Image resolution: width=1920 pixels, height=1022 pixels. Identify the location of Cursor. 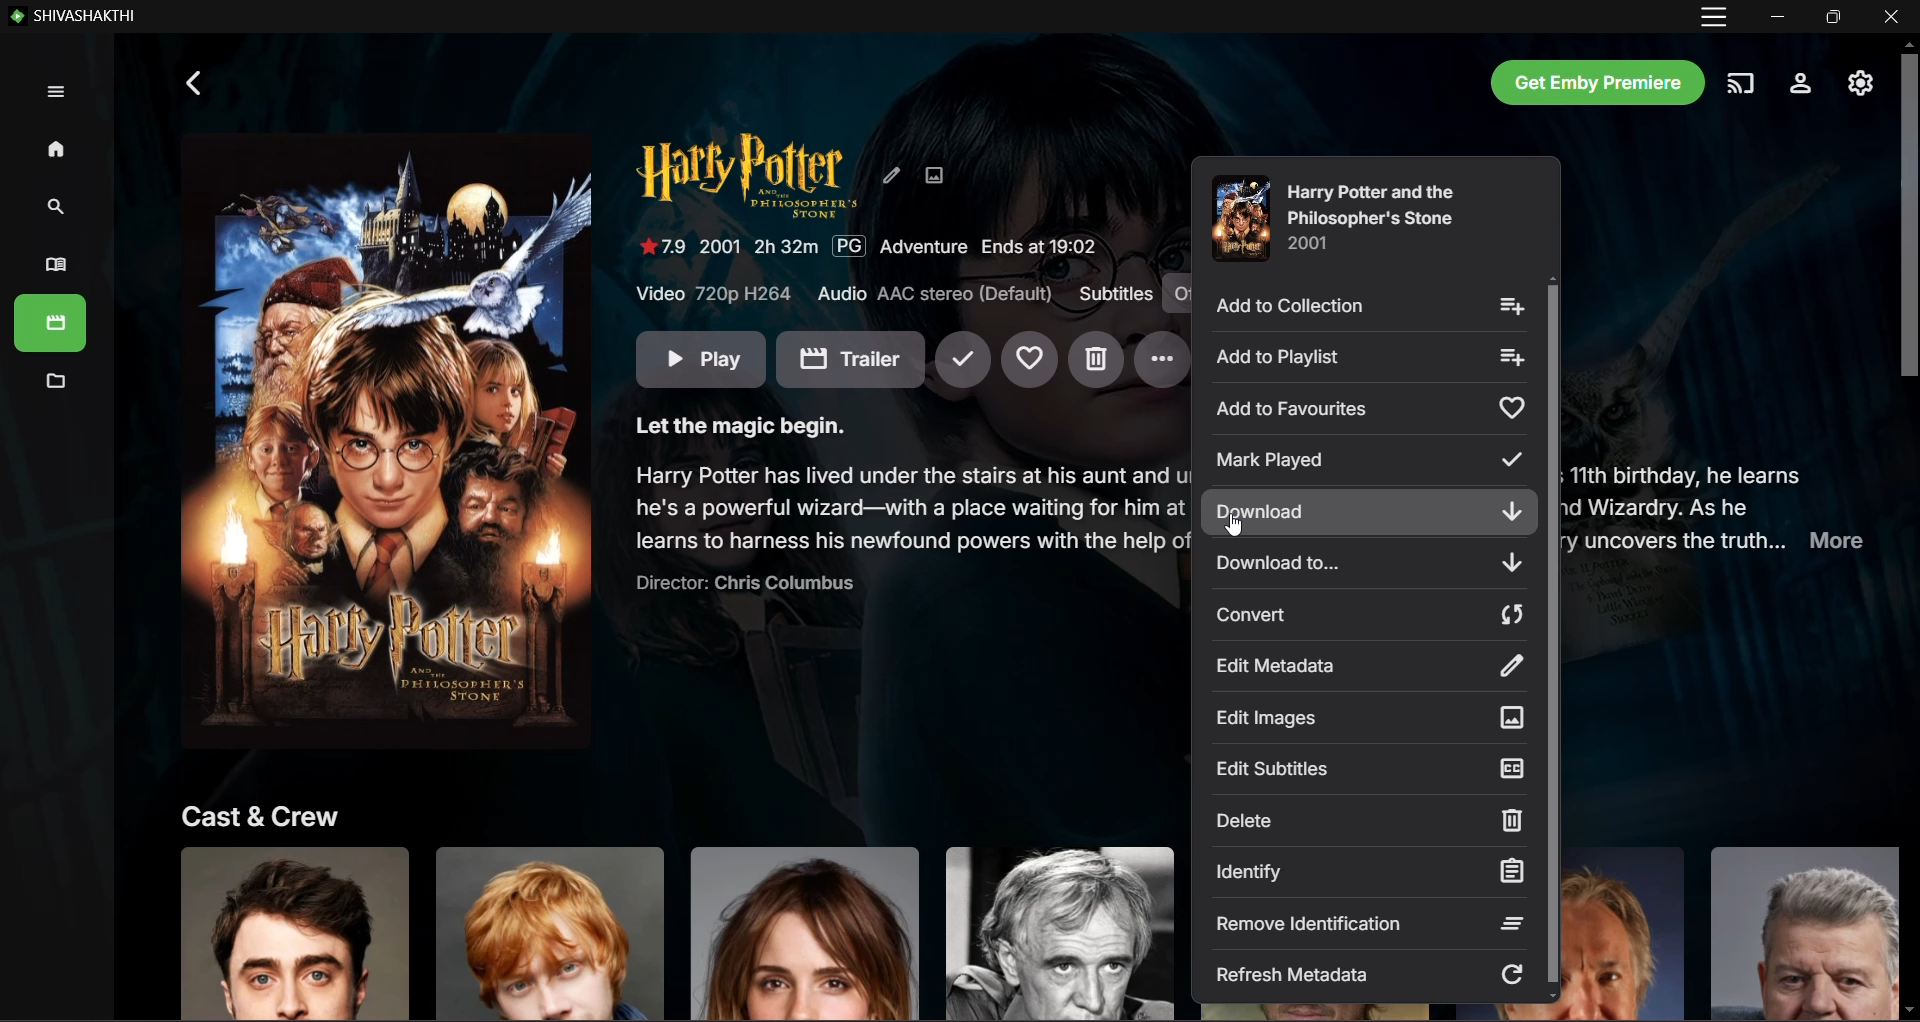
(1233, 525).